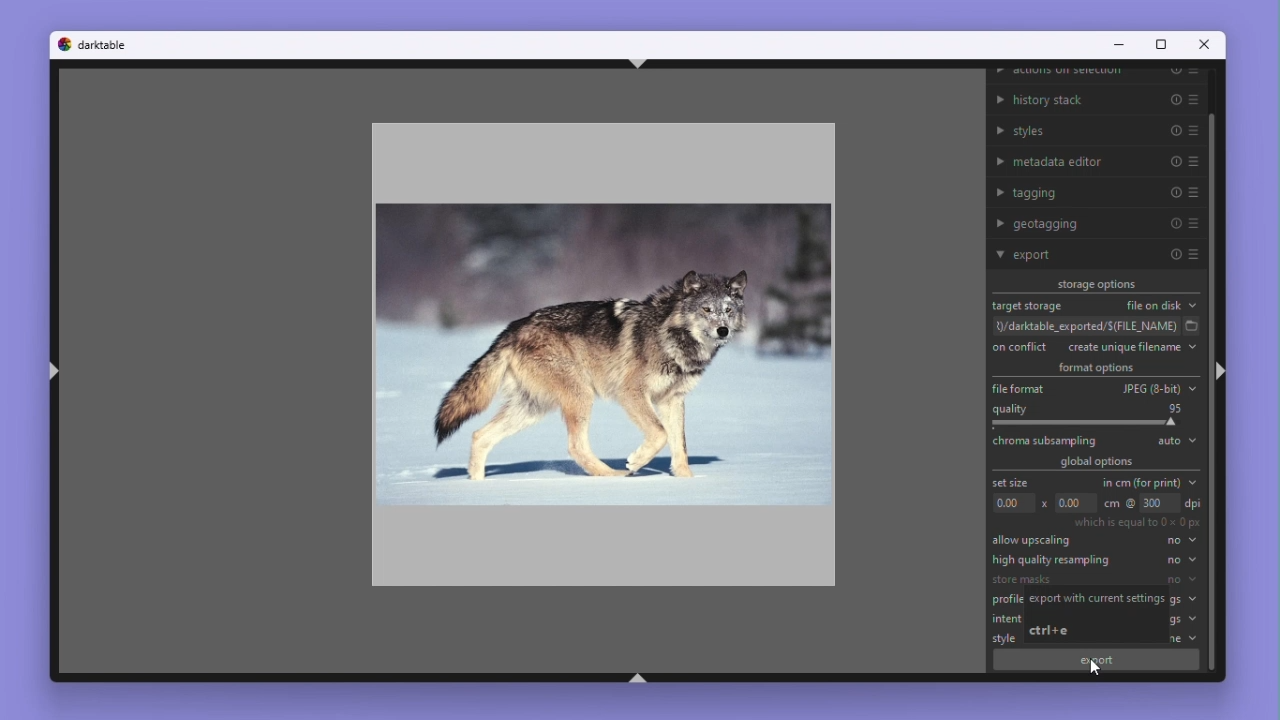 The width and height of the screenshot is (1280, 720). Describe the element at coordinates (1134, 348) in the screenshot. I see `Create unique file name` at that location.